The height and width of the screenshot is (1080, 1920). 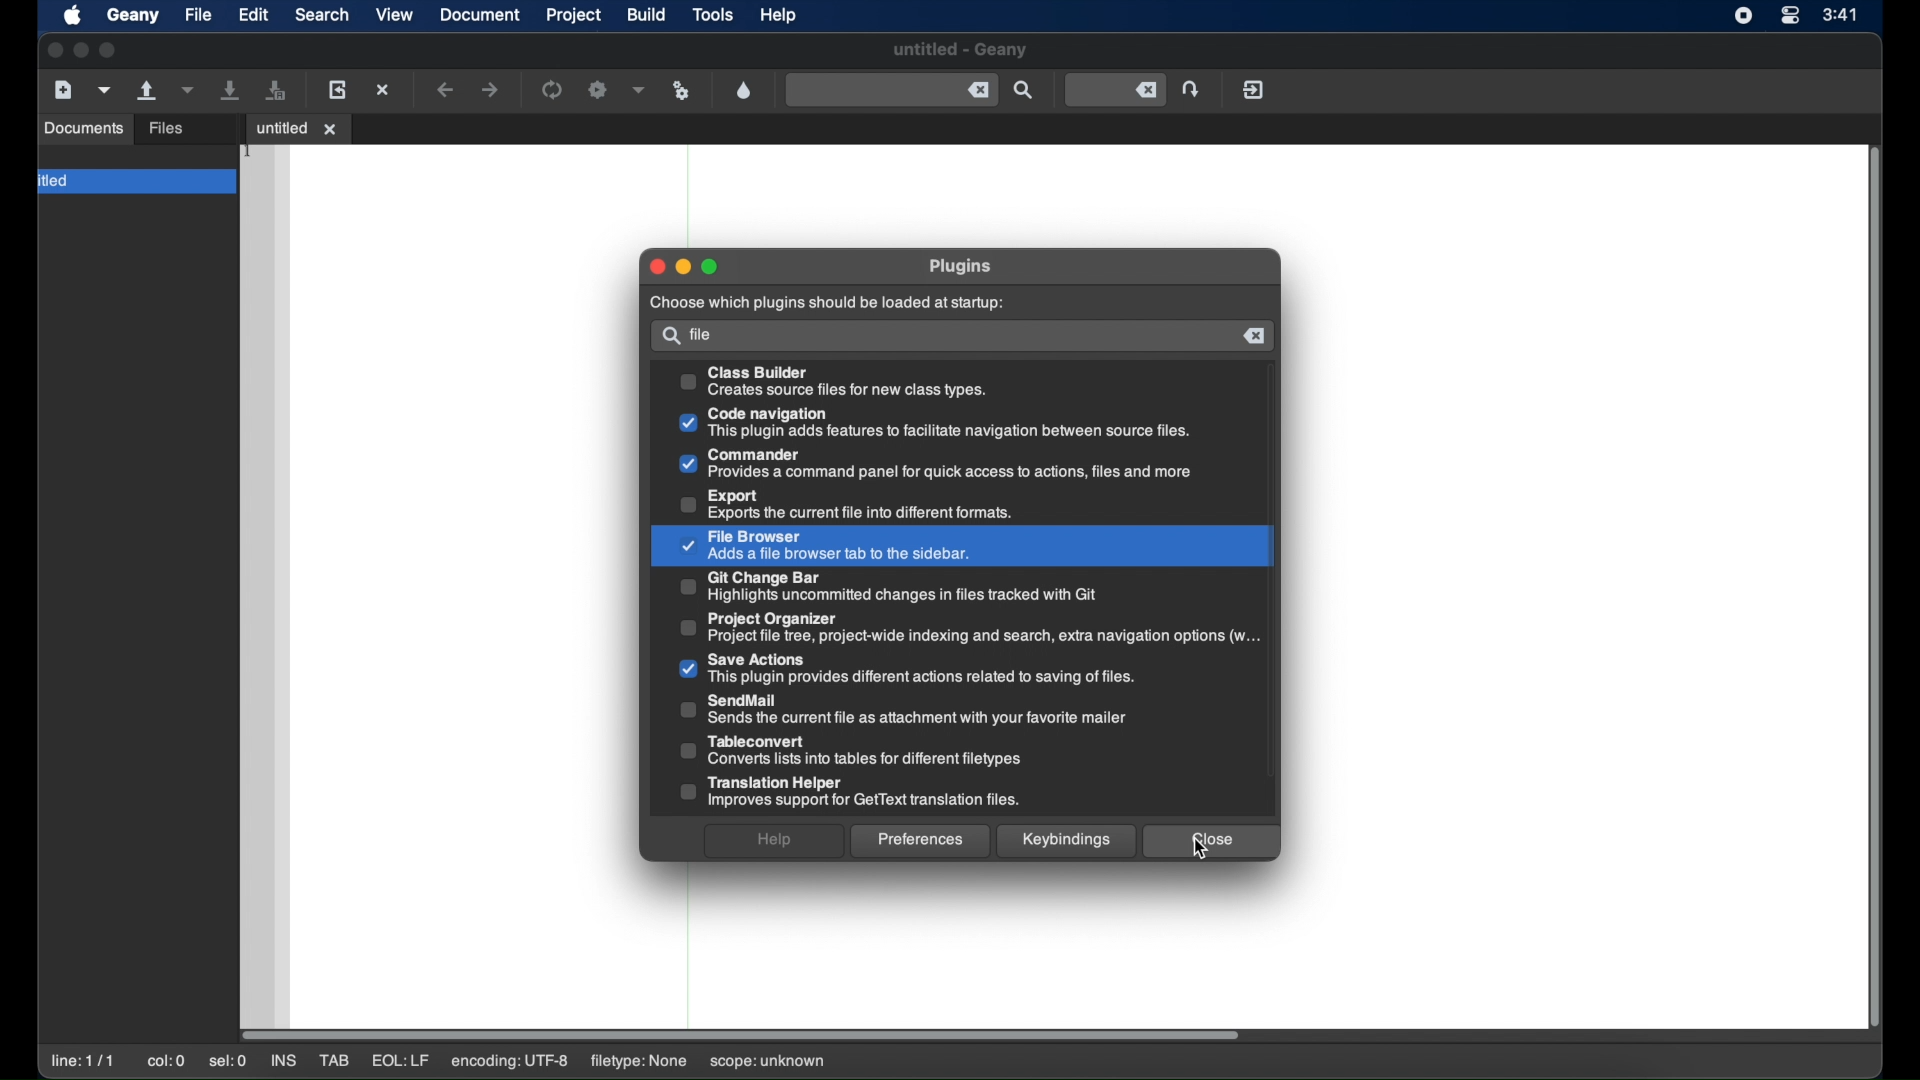 What do you see at coordinates (149, 91) in the screenshot?
I see `open an existing file` at bounding box center [149, 91].